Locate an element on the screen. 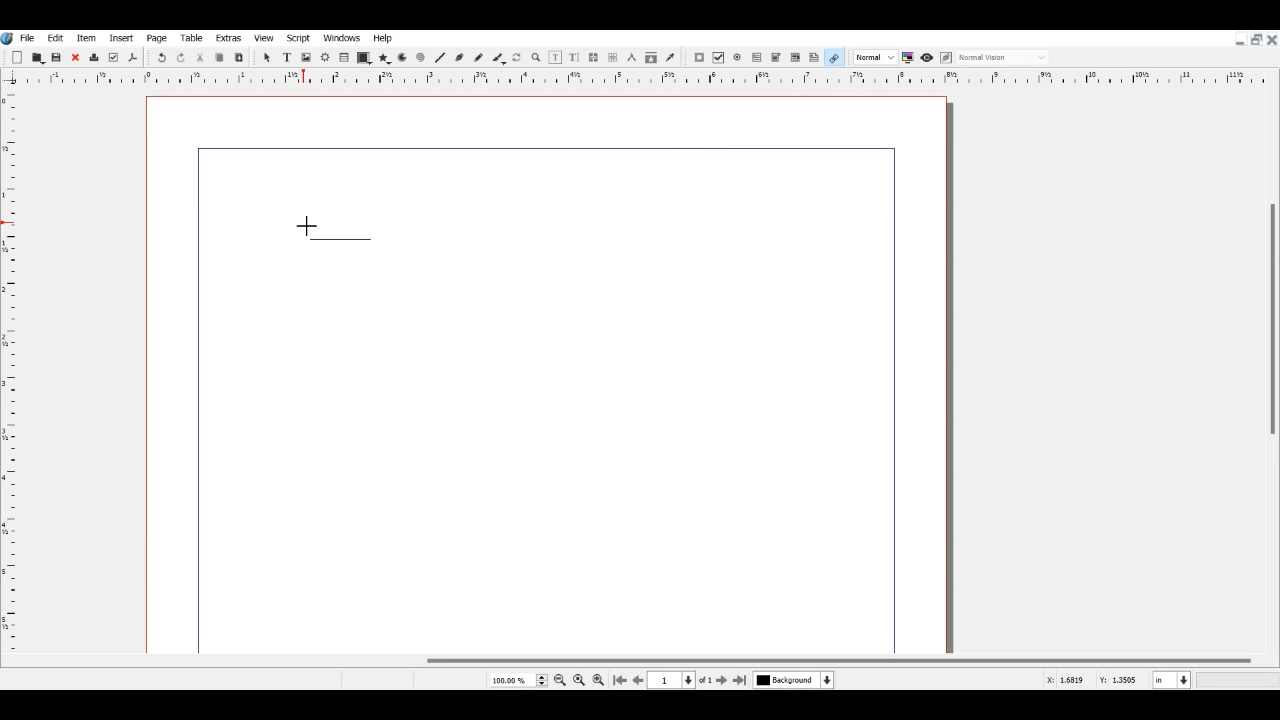  X, Y Co-ordinate is located at coordinates (1067, 680).